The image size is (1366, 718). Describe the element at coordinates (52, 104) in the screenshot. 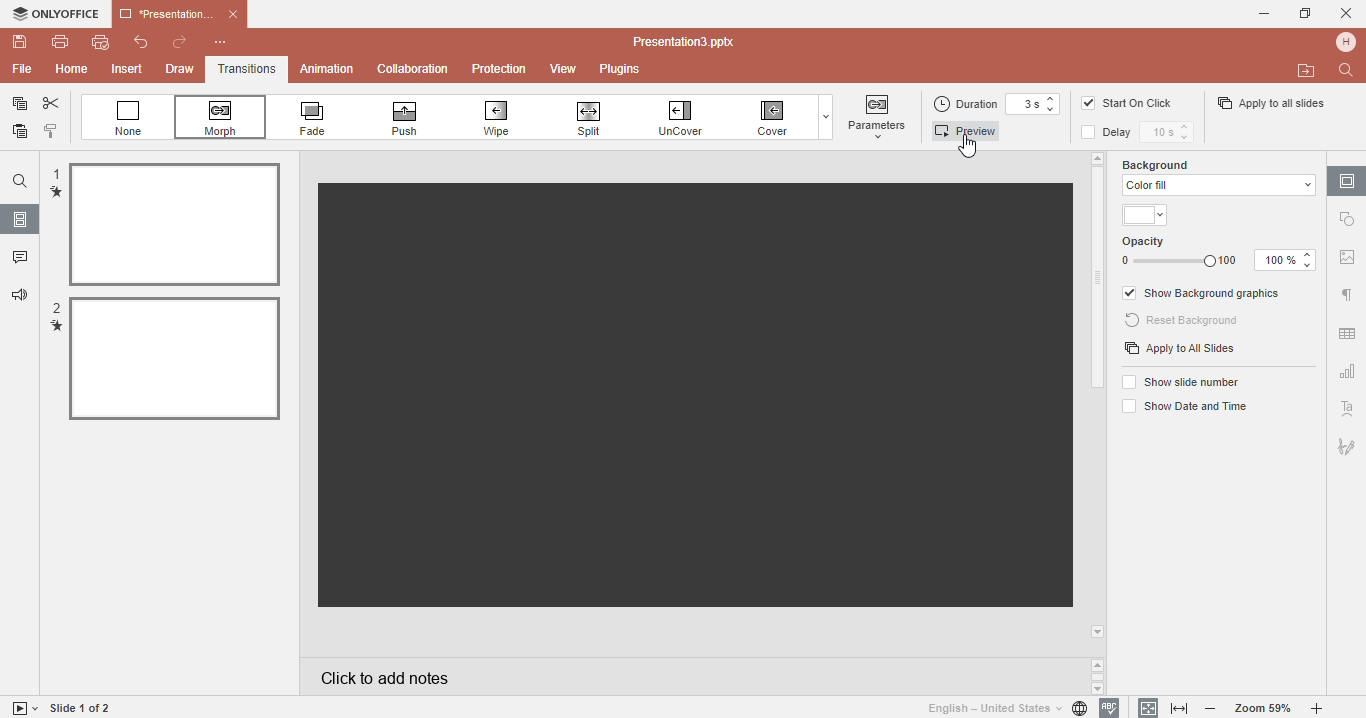

I see `Cut` at that location.